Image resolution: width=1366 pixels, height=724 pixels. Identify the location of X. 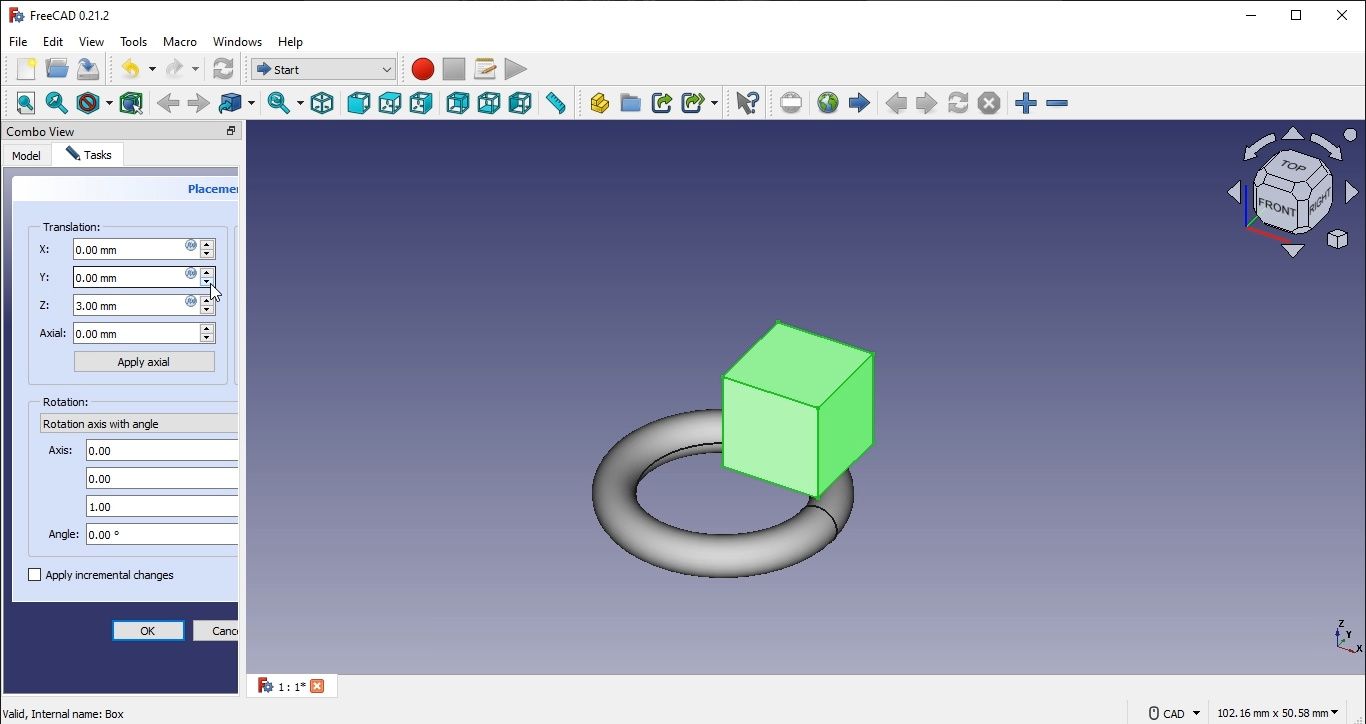
(131, 250).